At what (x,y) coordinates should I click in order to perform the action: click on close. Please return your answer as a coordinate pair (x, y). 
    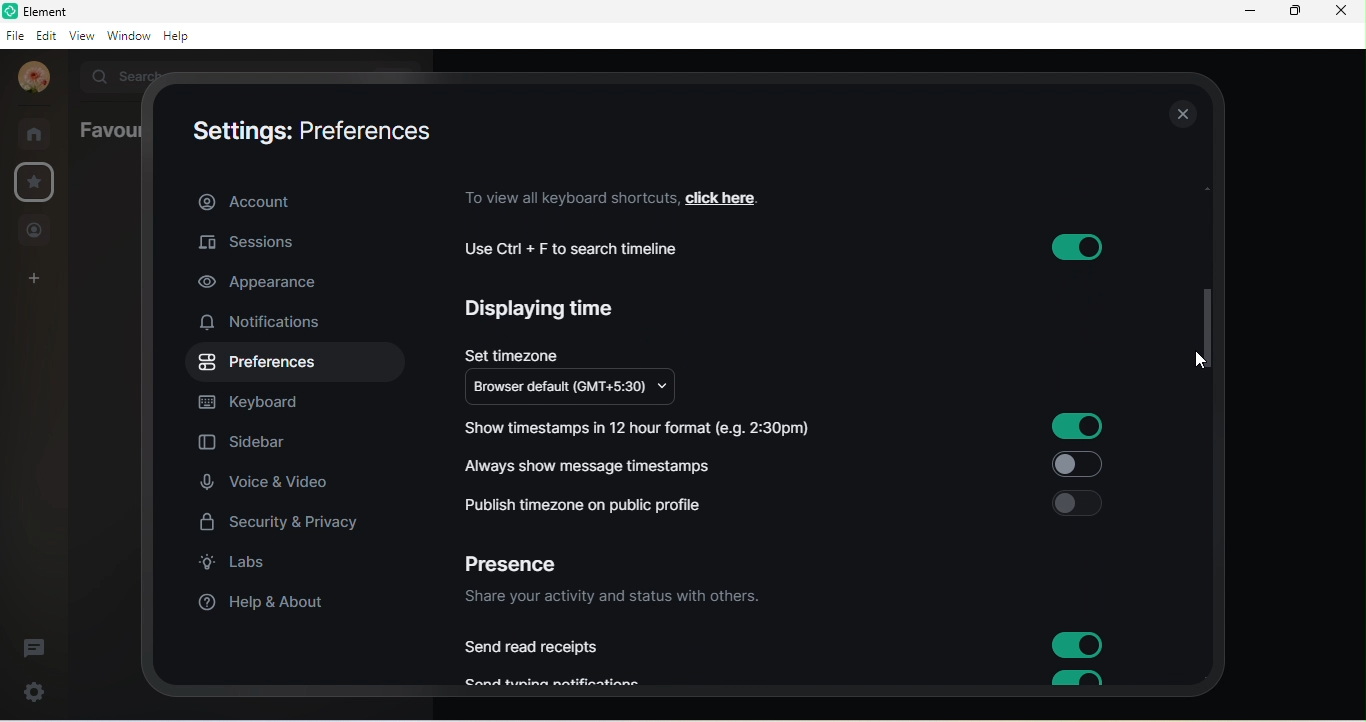
    Looking at the image, I should click on (1180, 116).